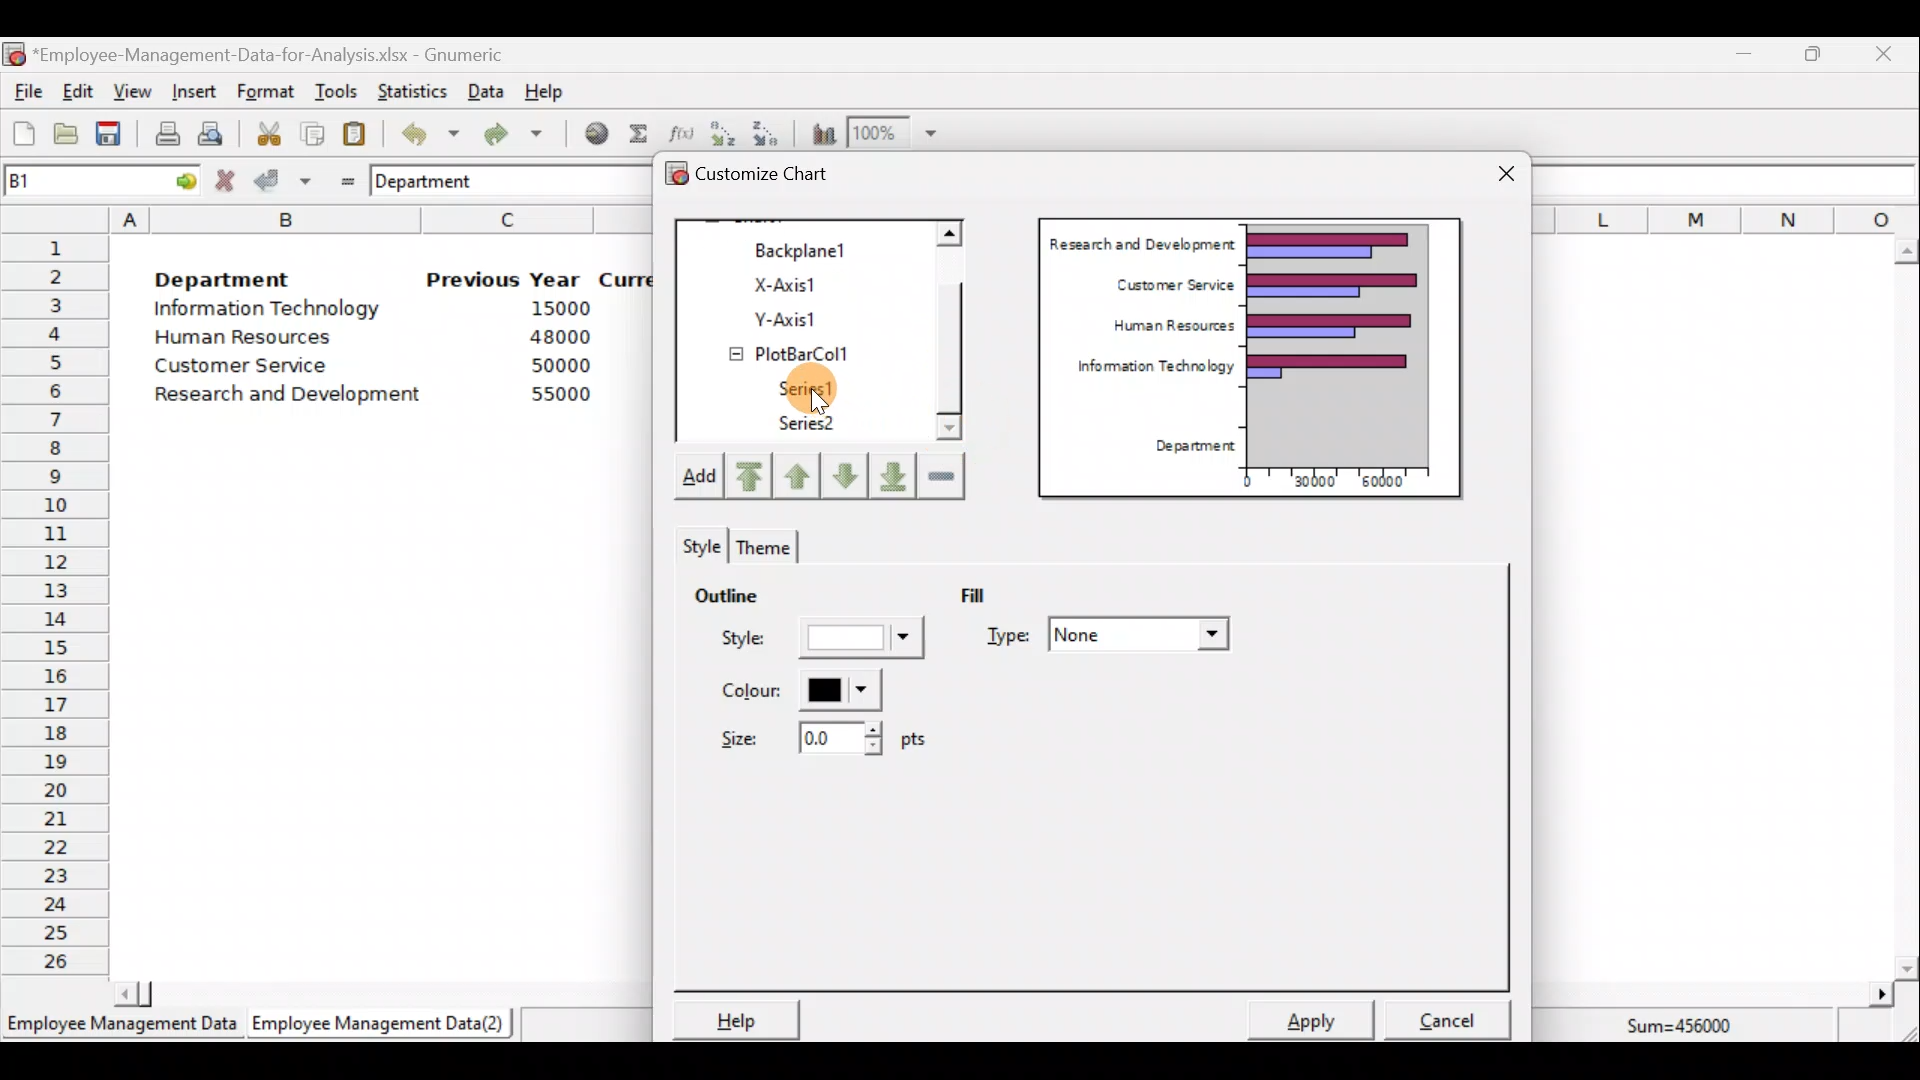  Describe the element at coordinates (767, 132) in the screenshot. I see `Sort in descending order` at that location.